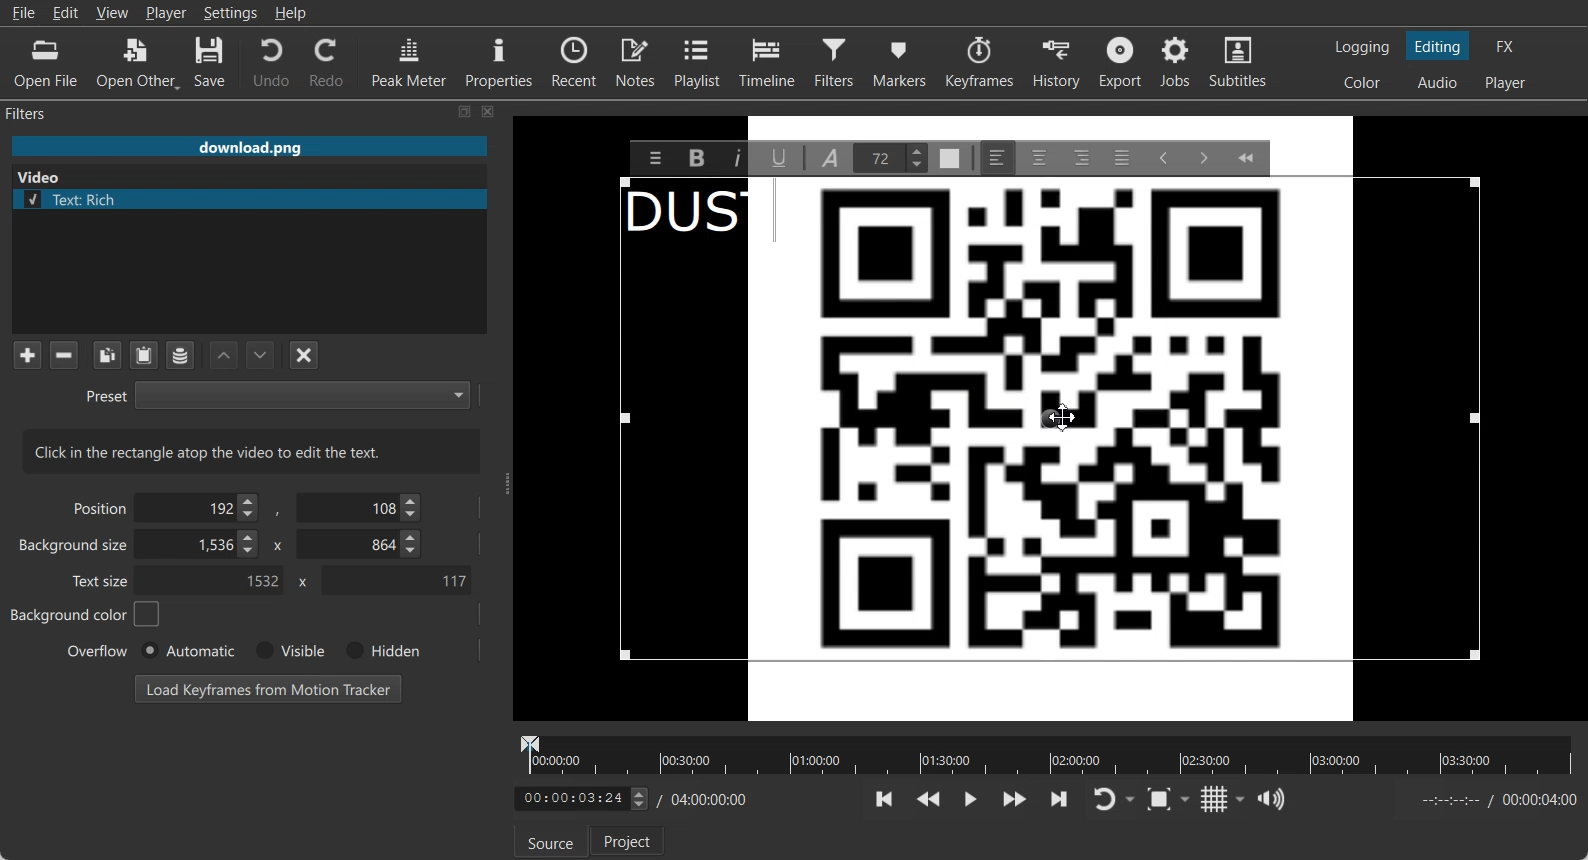  What do you see at coordinates (216, 582) in the screenshot?
I see `Text size X- Co-ordinate` at bounding box center [216, 582].